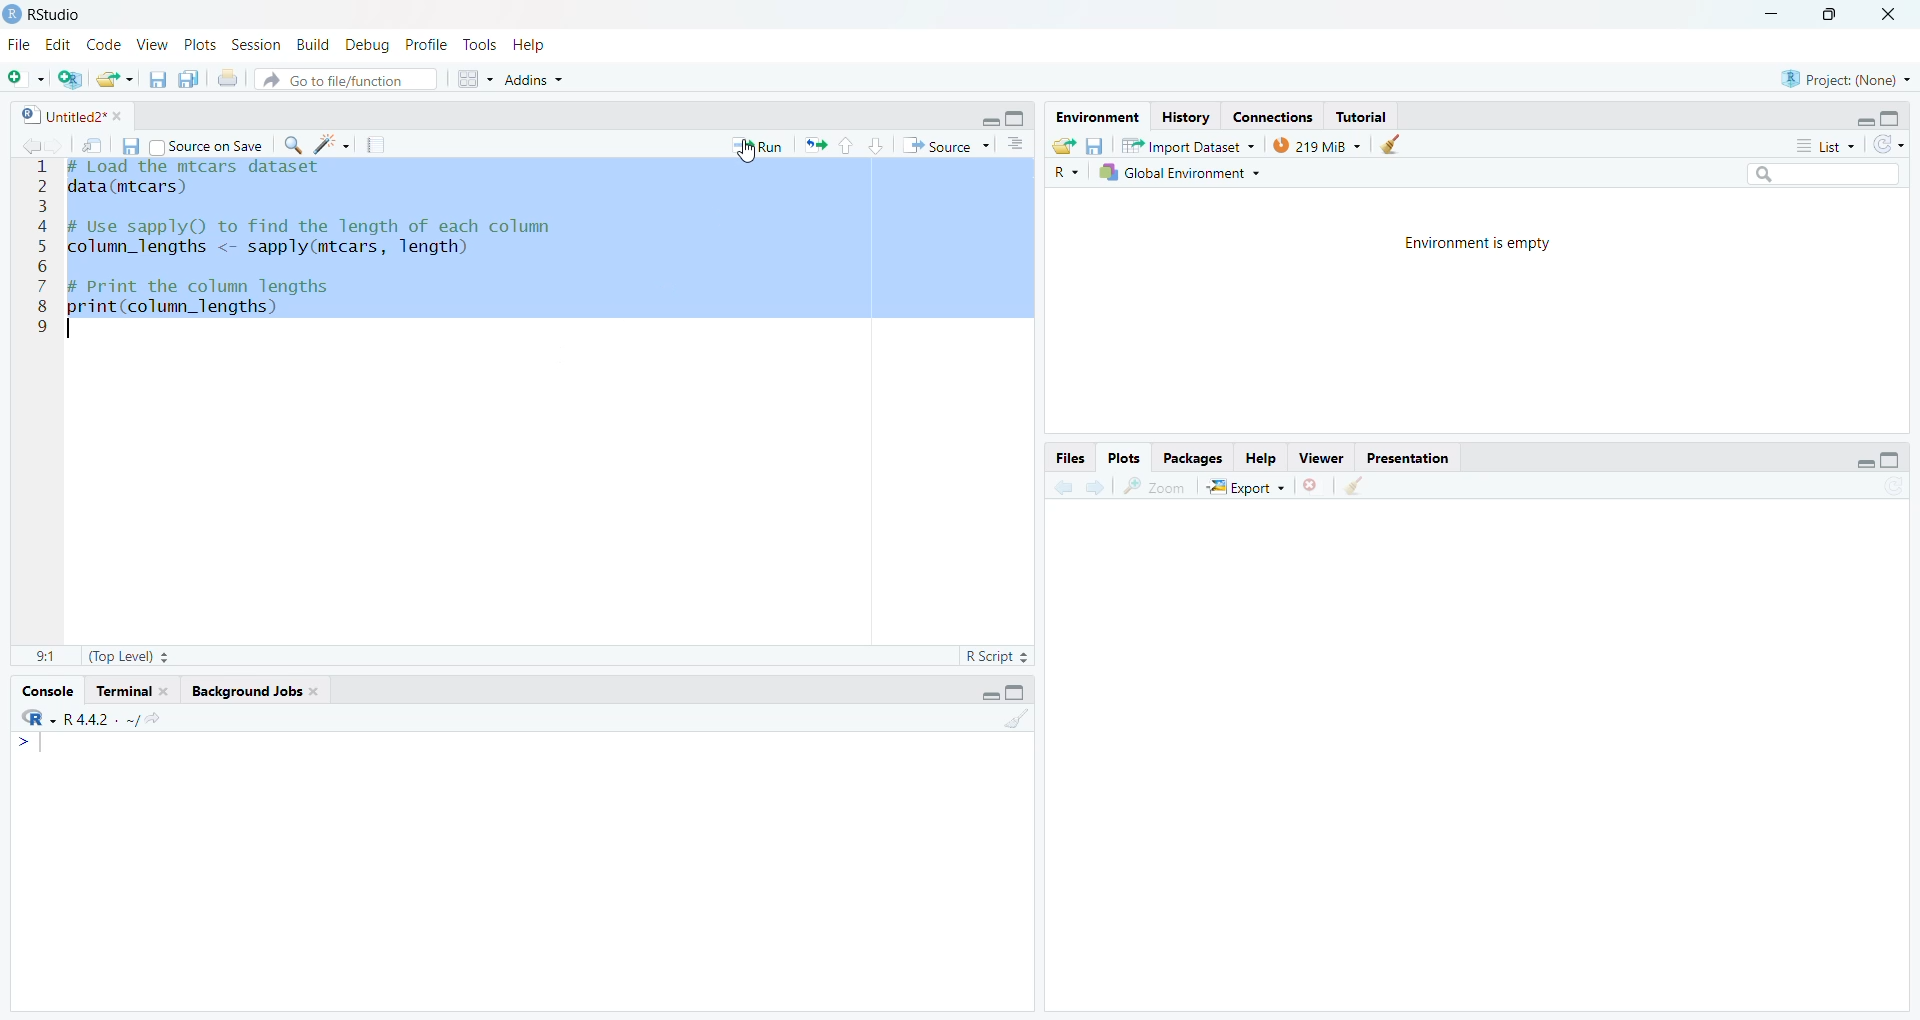  Describe the element at coordinates (1274, 115) in the screenshot. I see `Connections` at that location.